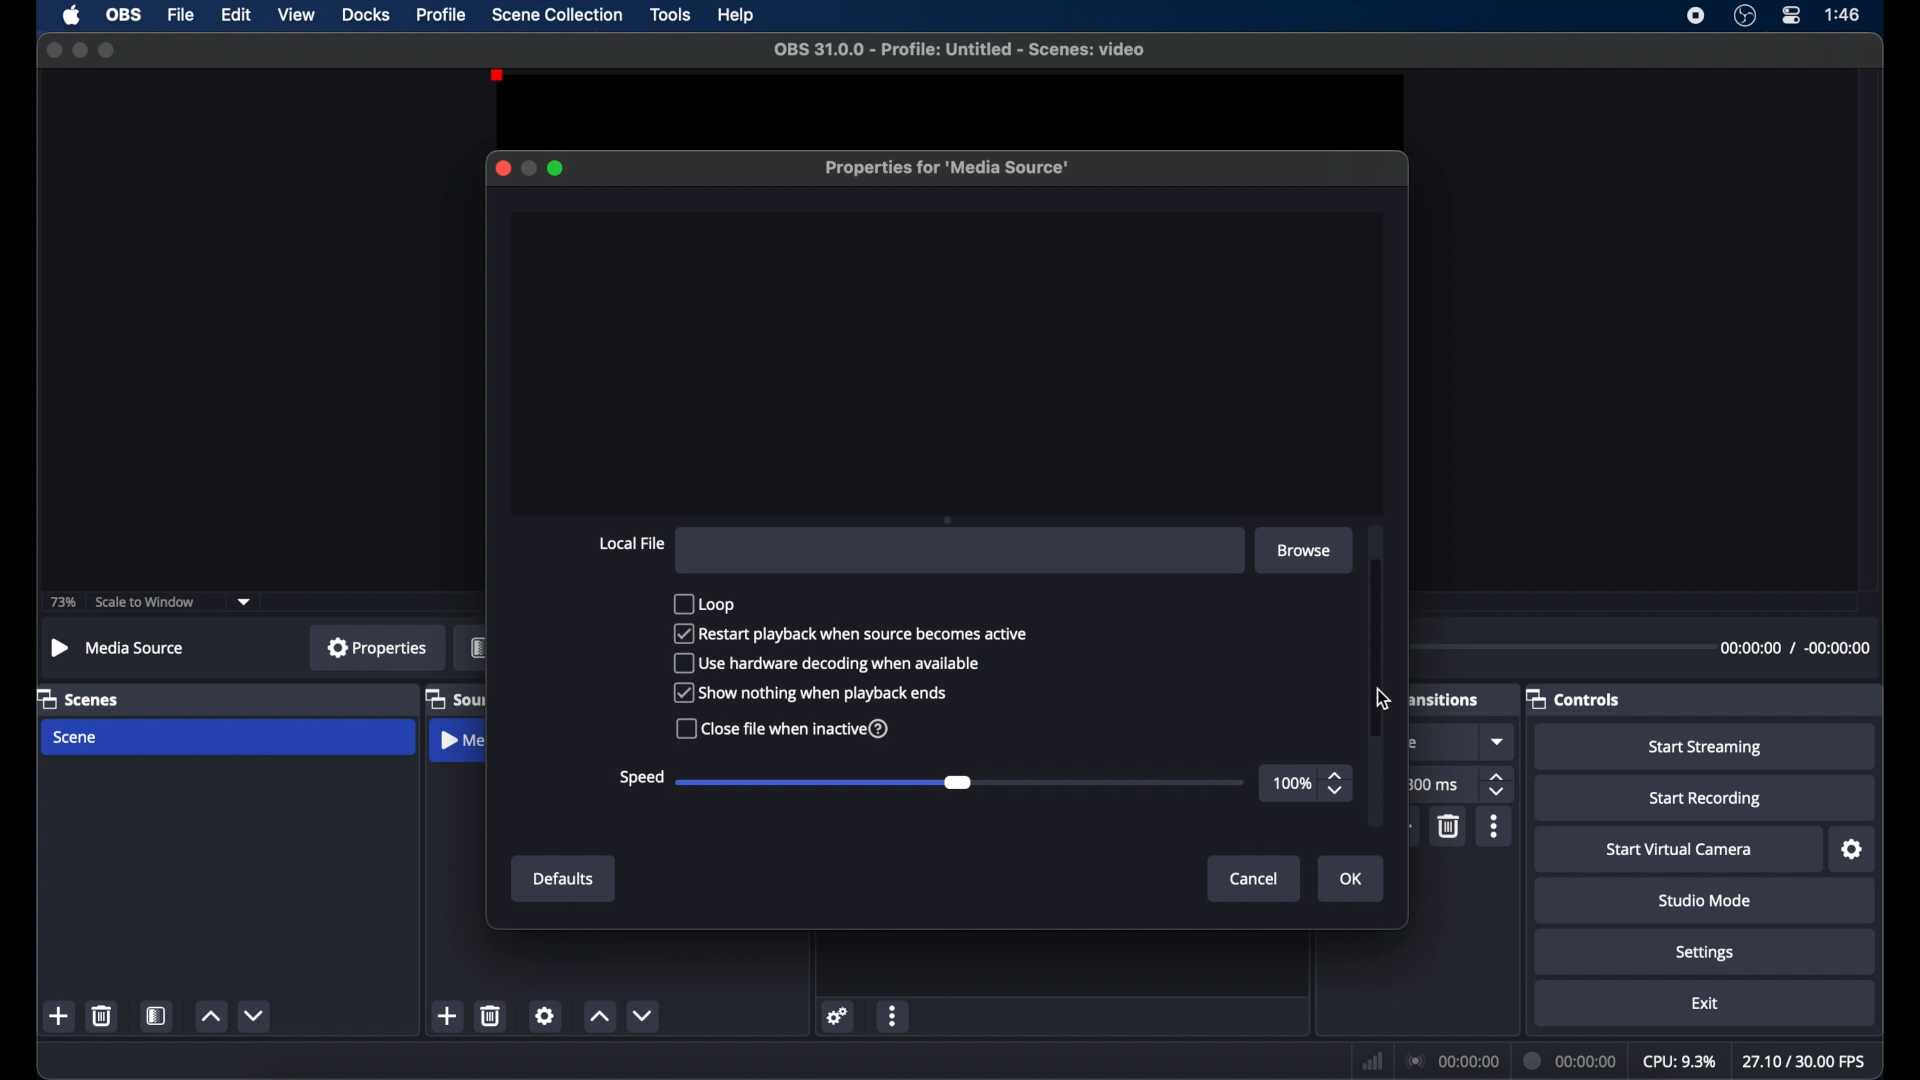 The width and height of the screenshot is (1920, 1080). Describe the element at coordinates (1291, 785) in the screenshot. I see `100%` at that location.